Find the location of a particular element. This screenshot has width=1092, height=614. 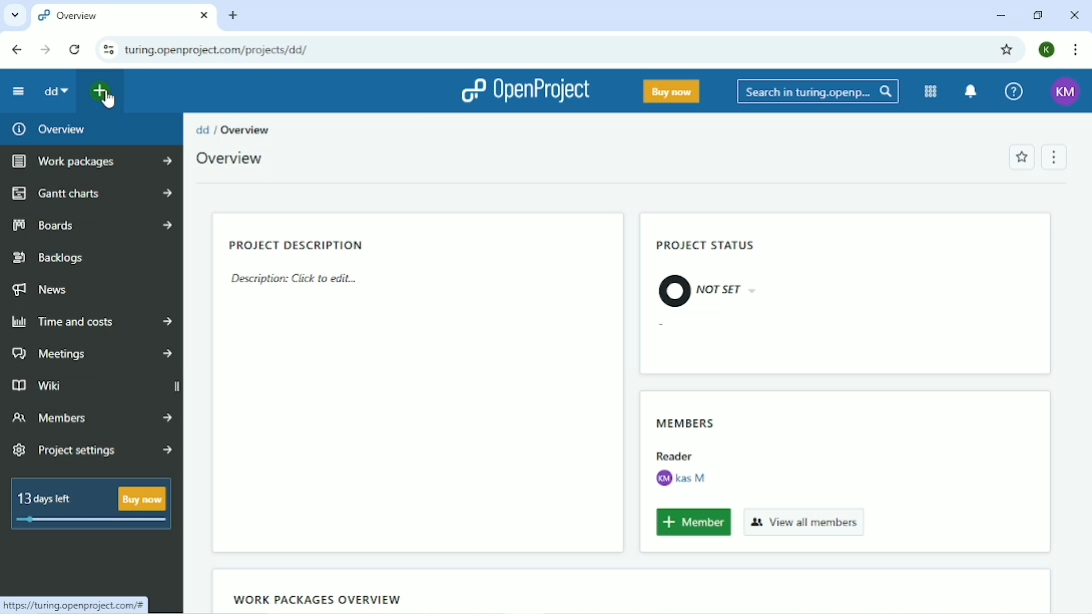

Cursor is located at coordinates (108, 101).